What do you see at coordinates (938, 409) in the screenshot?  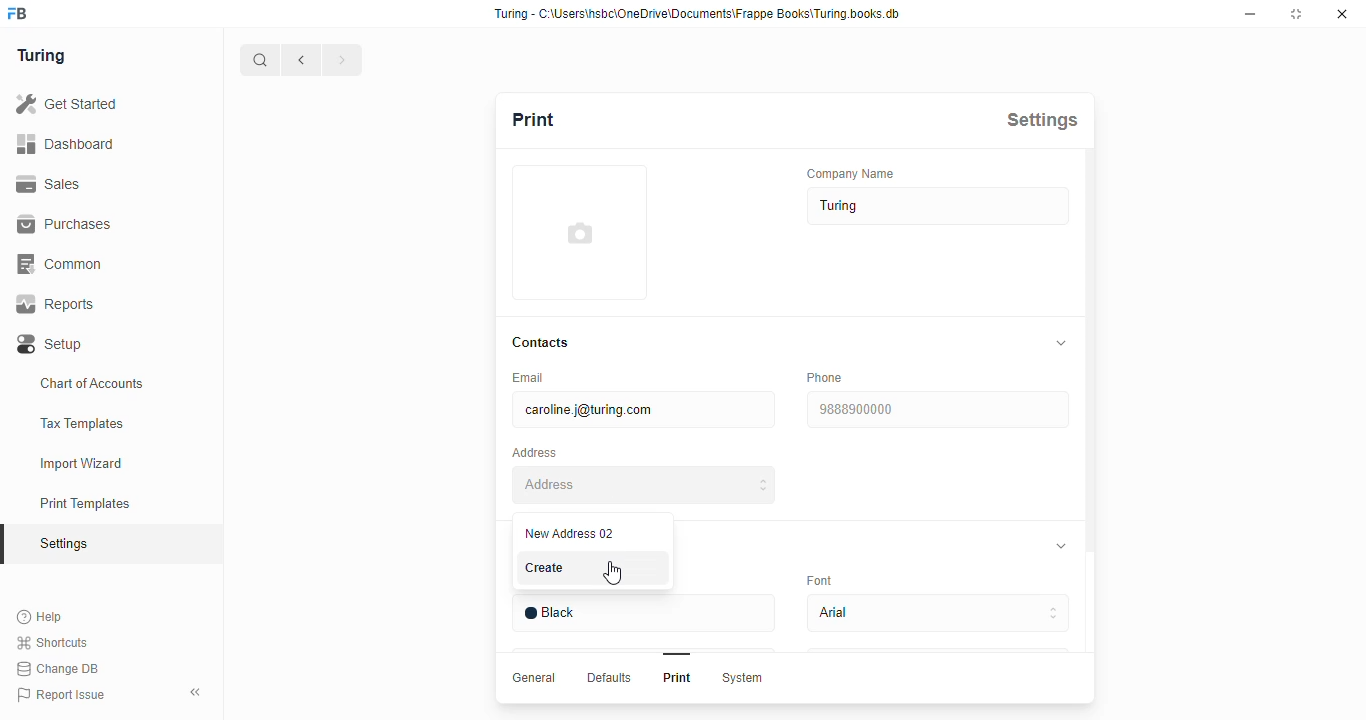 I see `9888900000` at bounding box center [938, 409].